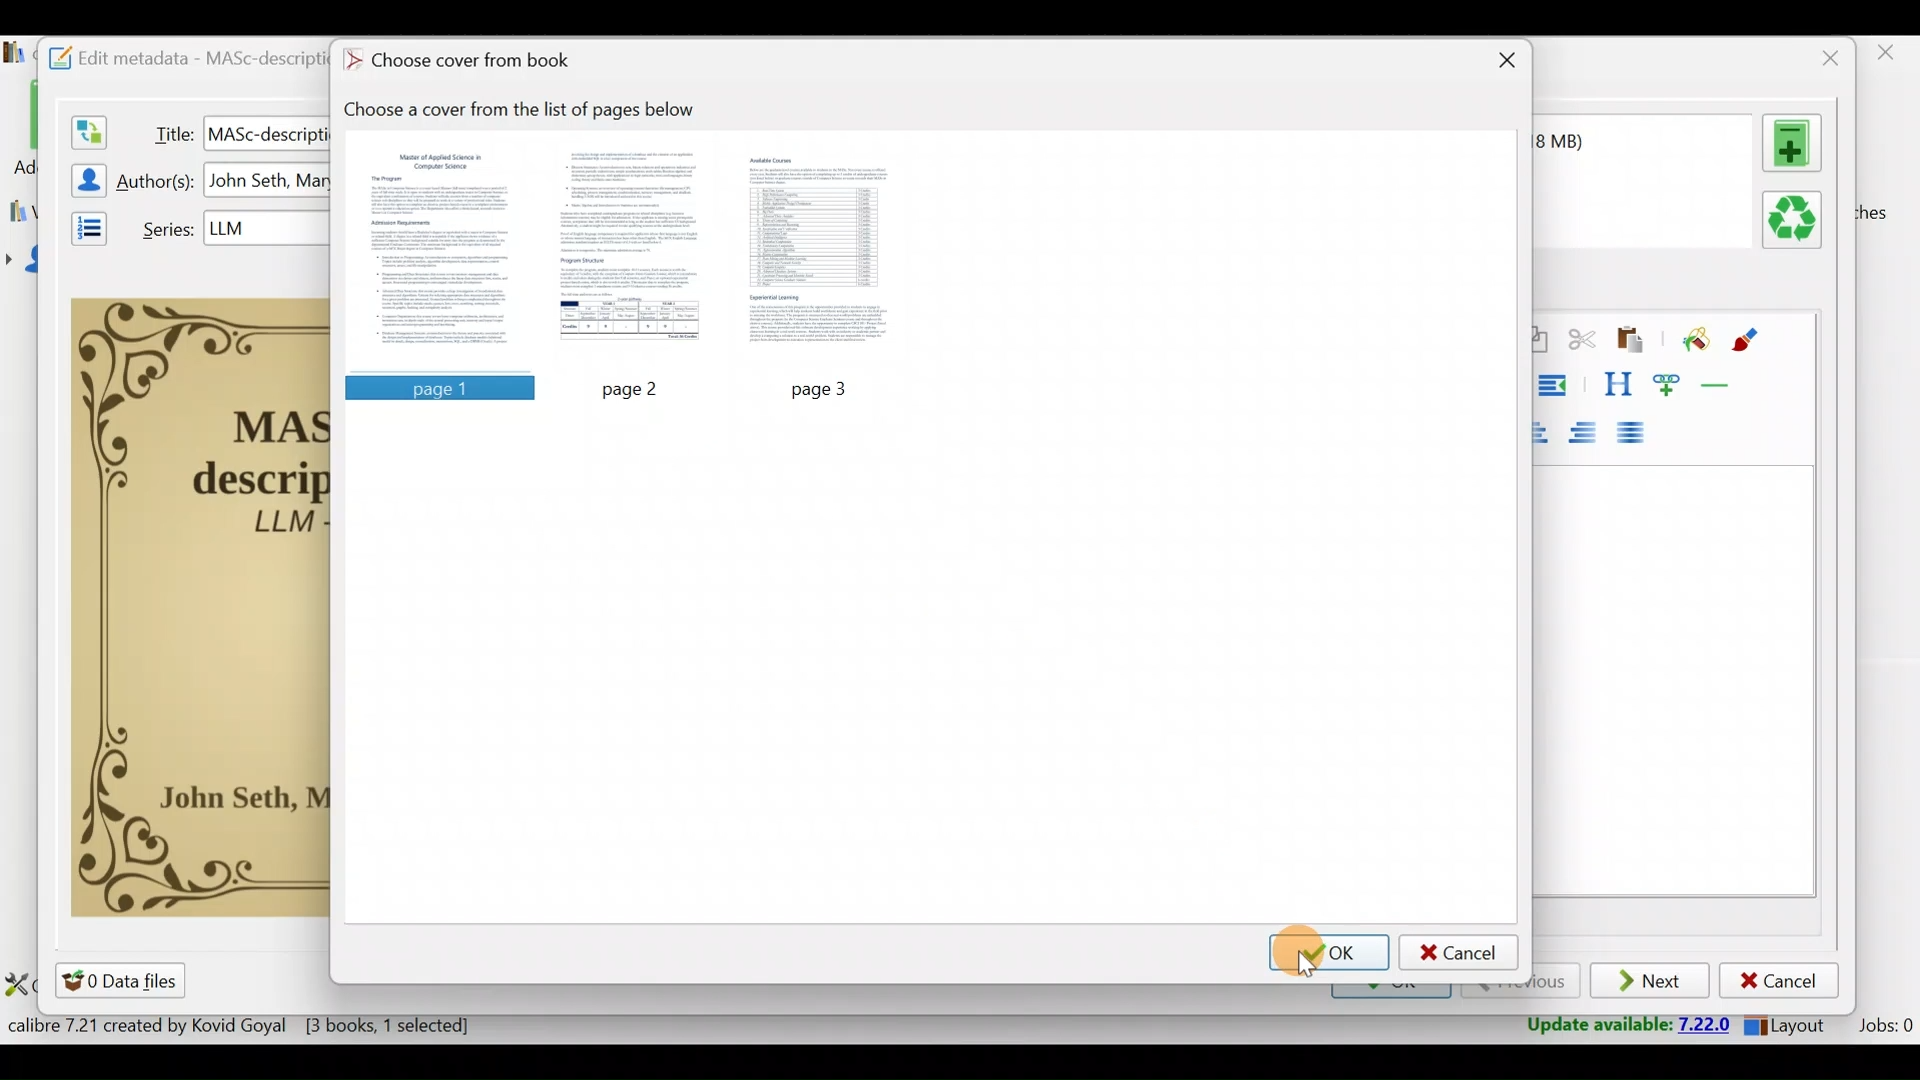 The image size is (1920, 1080). I want to click on Cover preview, so click(201, 605).